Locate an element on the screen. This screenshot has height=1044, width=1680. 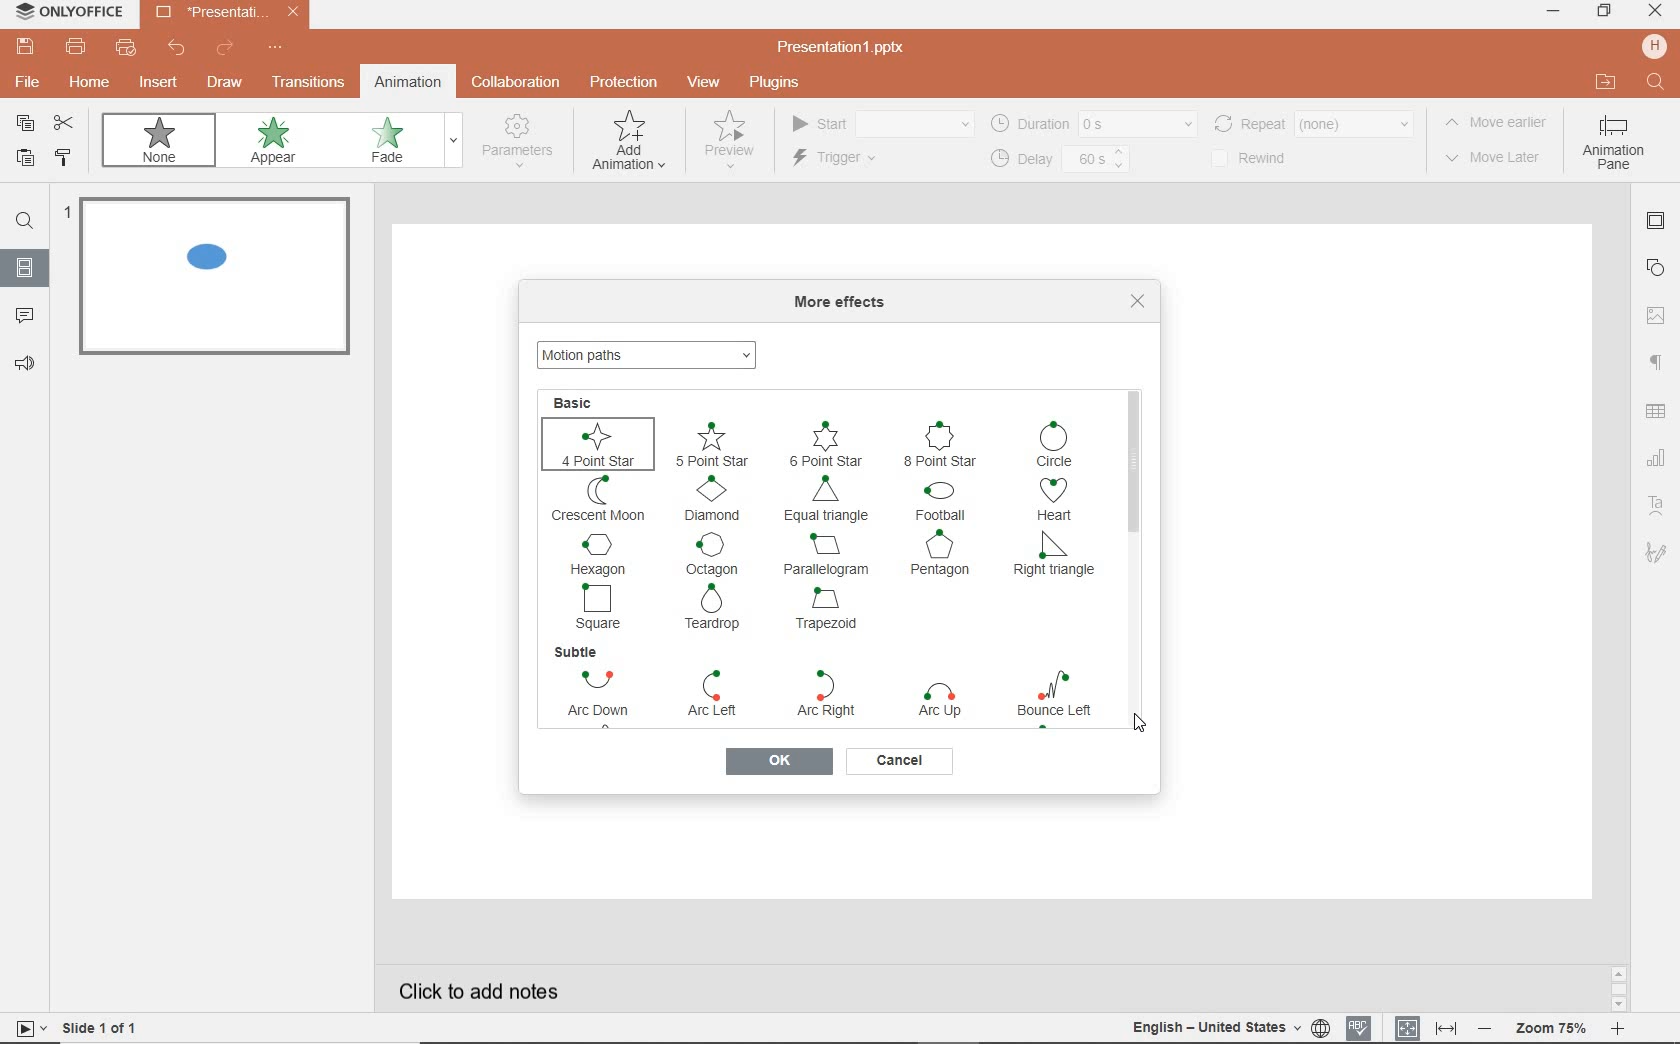
TEARDROP is located at coordinates (718, 609).